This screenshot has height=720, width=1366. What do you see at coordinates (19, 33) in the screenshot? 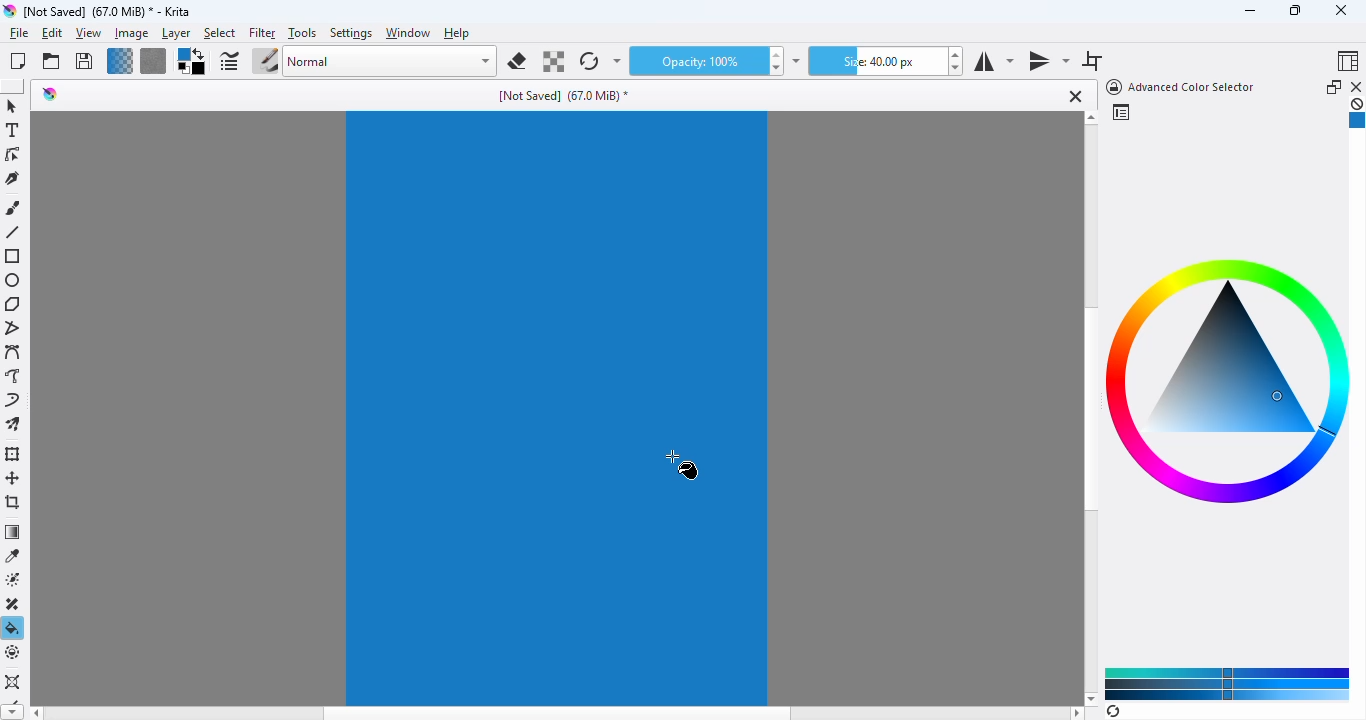
I see `file` at bounding box center [19, 33].